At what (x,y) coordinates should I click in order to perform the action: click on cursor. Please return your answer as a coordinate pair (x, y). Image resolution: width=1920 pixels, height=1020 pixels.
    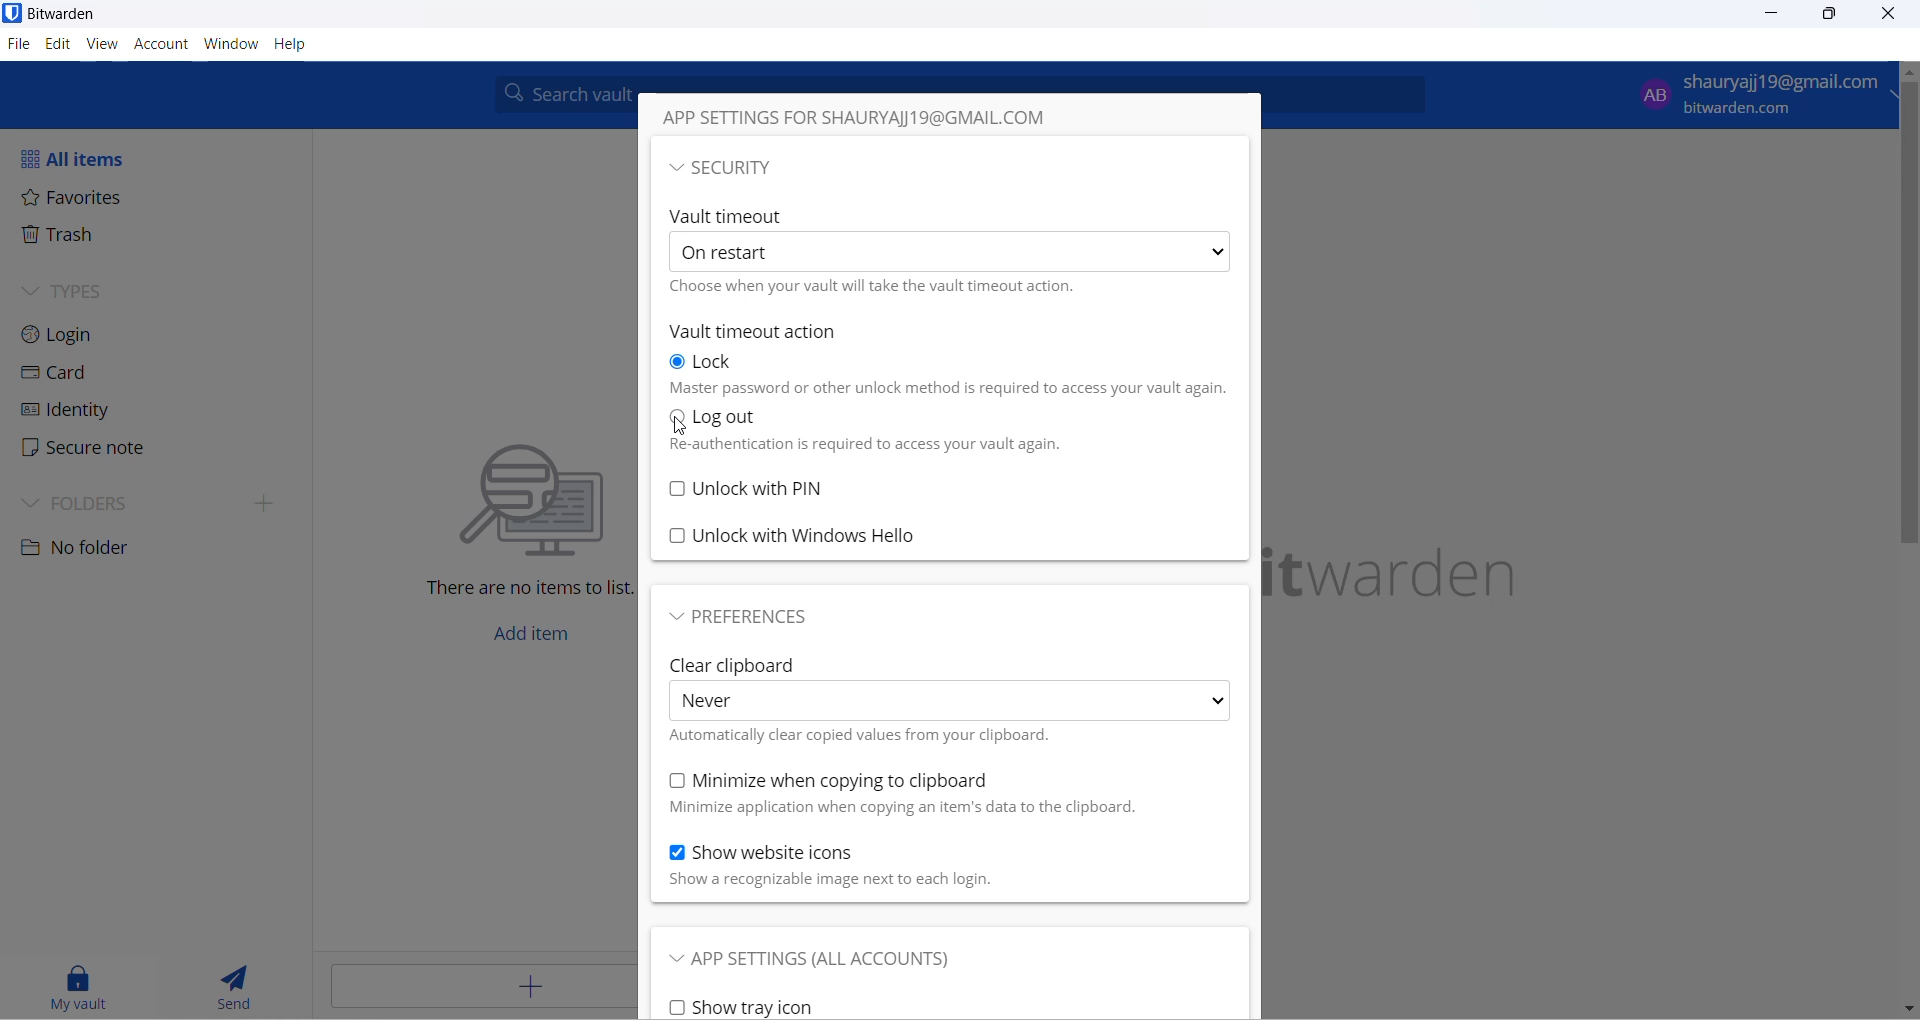
    Looking at the image, I should click on (677, 428).